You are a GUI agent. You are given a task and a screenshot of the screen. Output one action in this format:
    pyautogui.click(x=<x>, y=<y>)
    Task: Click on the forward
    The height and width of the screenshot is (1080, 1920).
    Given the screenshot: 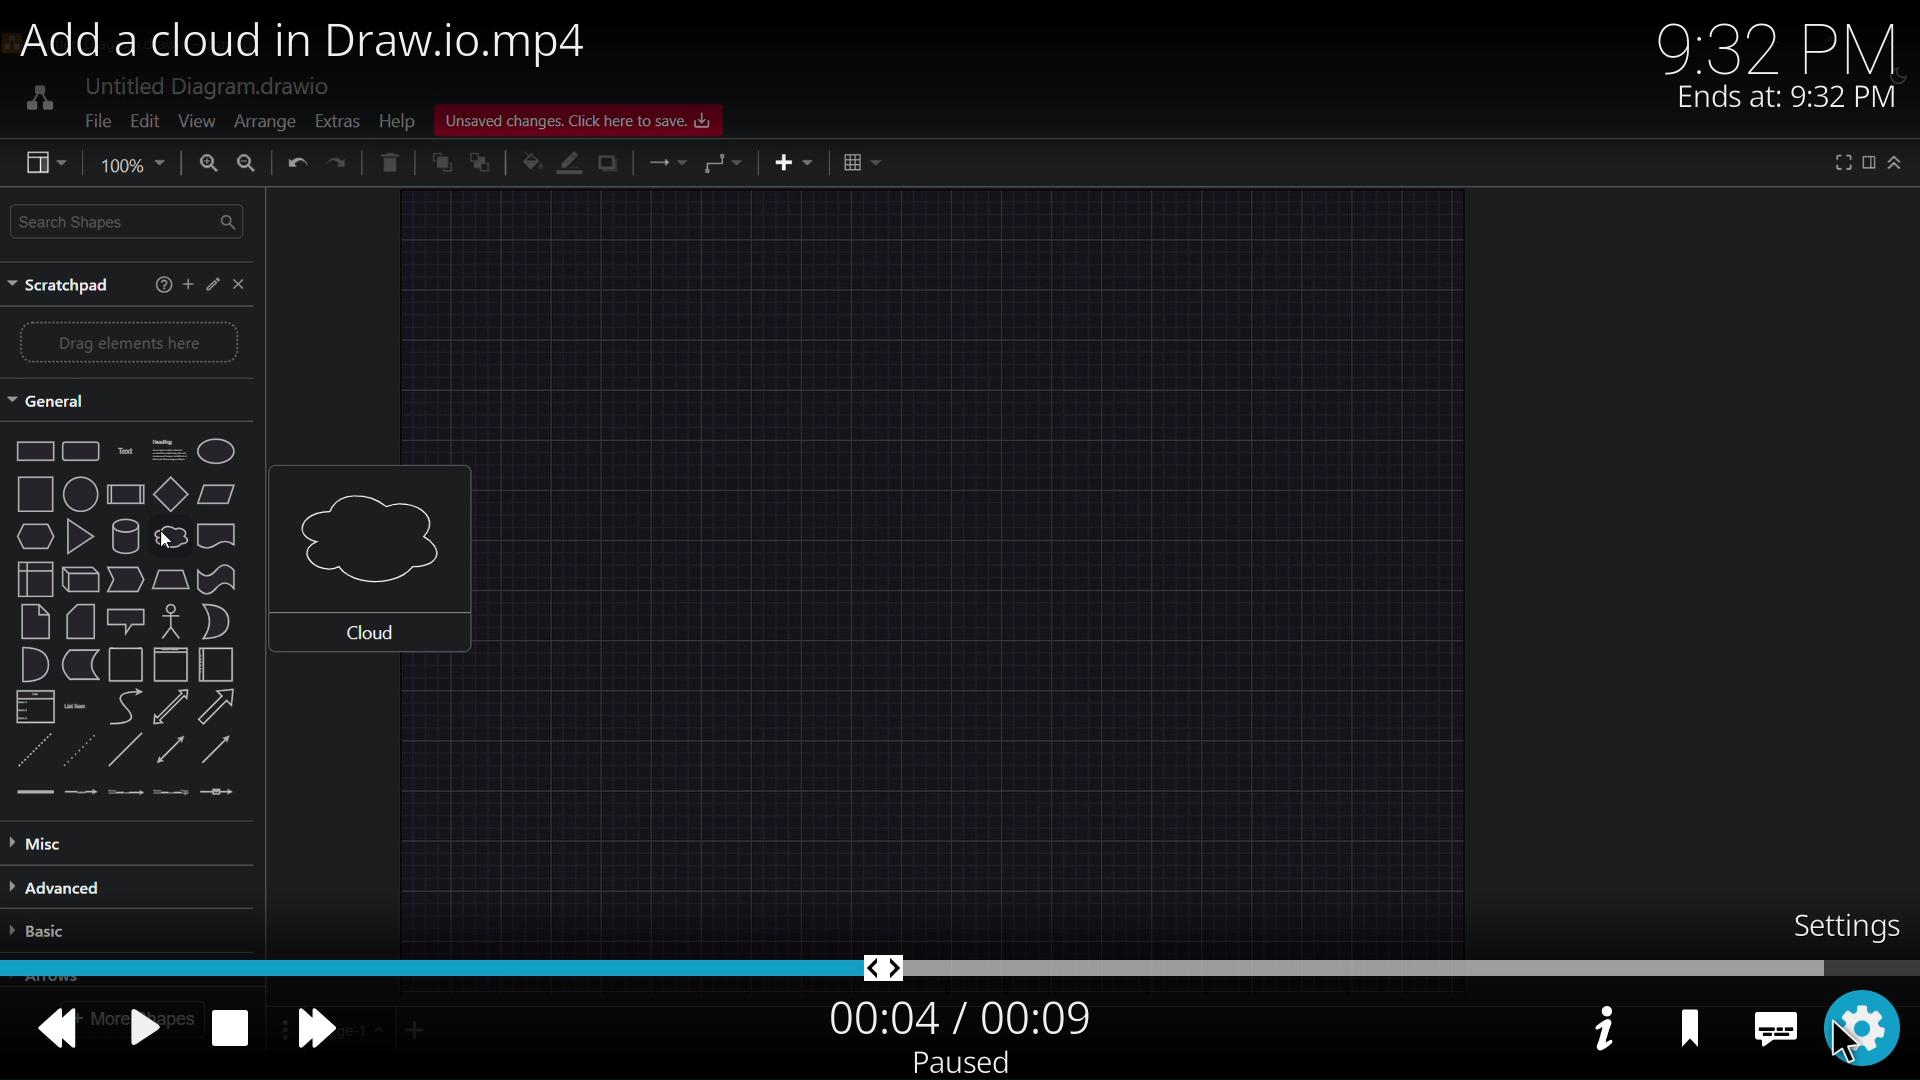 What is the action you would take?
    pyautogui.click(x=322, y=1034)
    